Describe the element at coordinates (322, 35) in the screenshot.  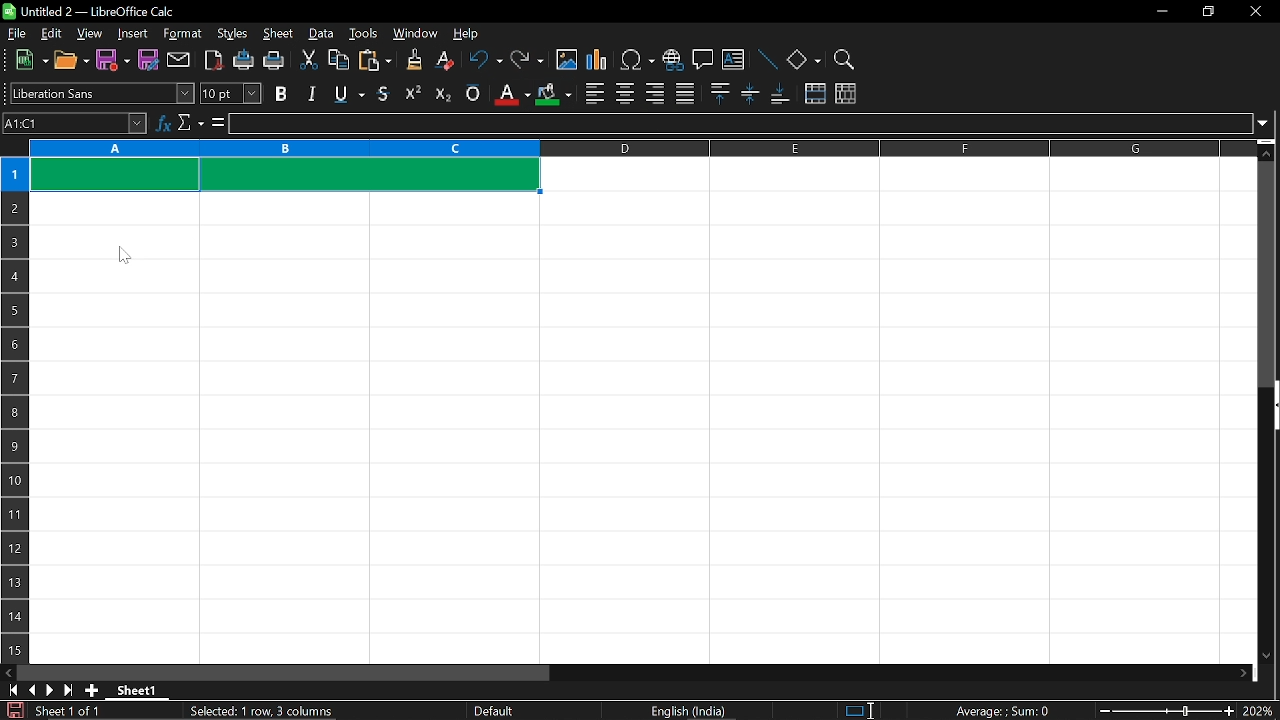
I see `data` at that location.